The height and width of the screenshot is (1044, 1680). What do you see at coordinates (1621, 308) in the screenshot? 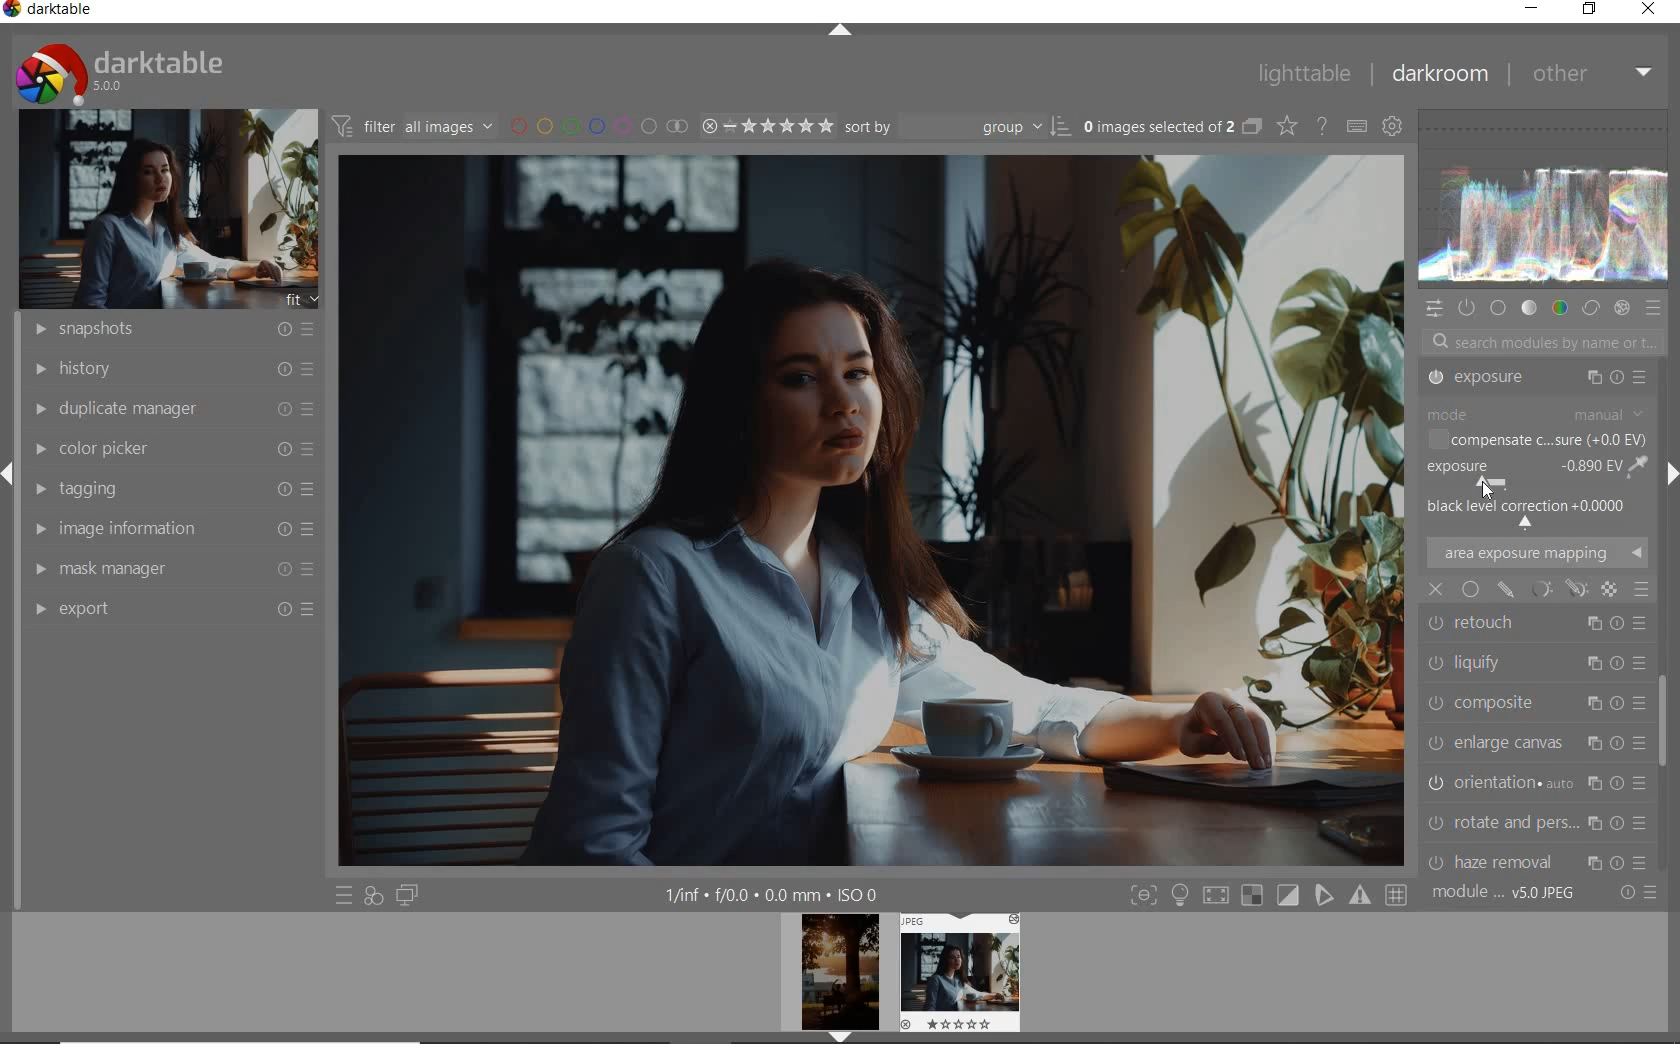
I see `EFFECT` at bounding box center [1621, 308].